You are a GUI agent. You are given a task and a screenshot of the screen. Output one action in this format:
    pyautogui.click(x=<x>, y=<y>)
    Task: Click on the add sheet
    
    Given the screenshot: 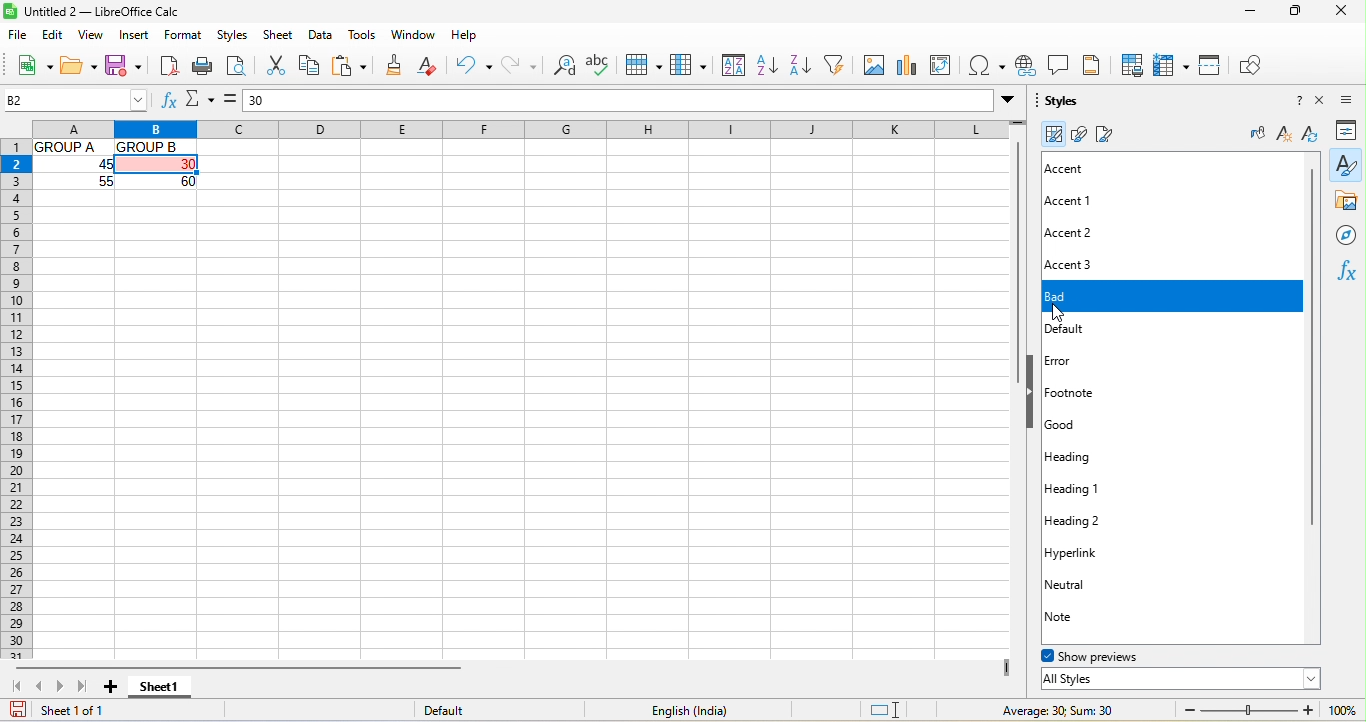 What is the action you would take?
    pyautogui.click(x=111, y=686)
    